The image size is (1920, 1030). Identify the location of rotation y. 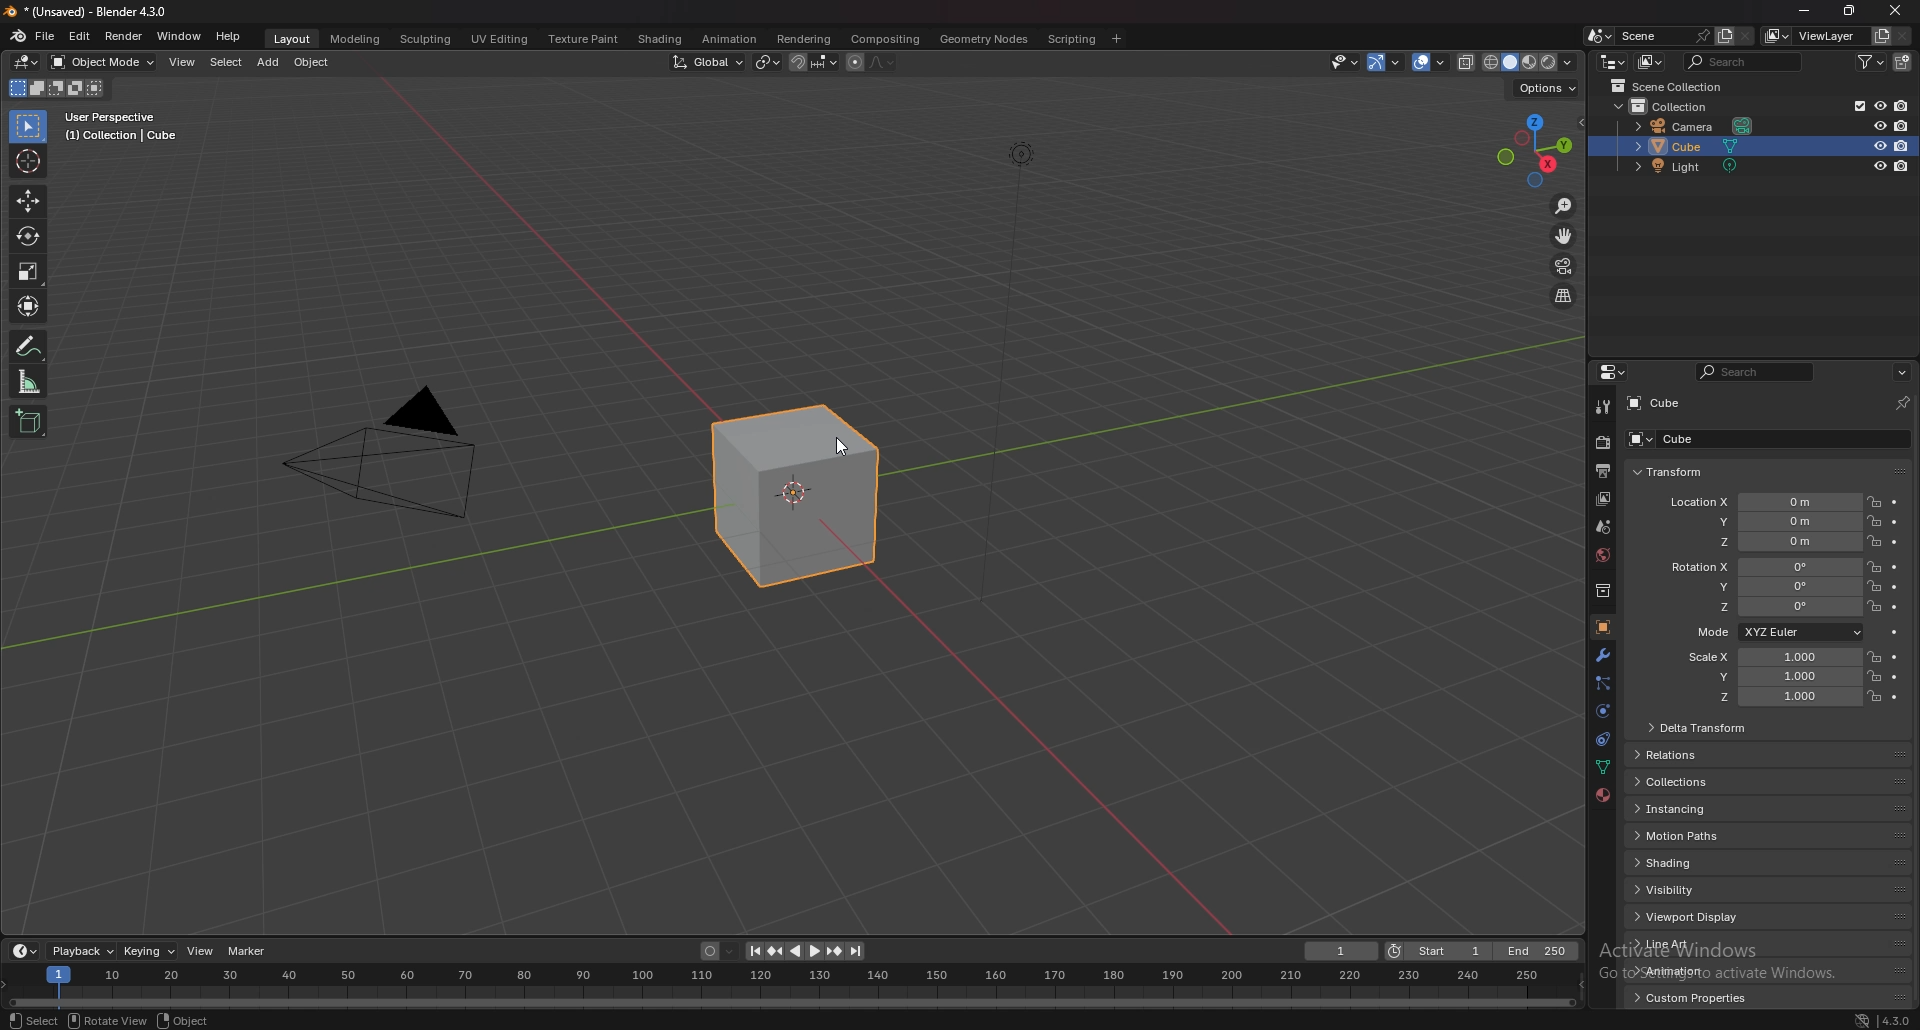
(1768, 588).